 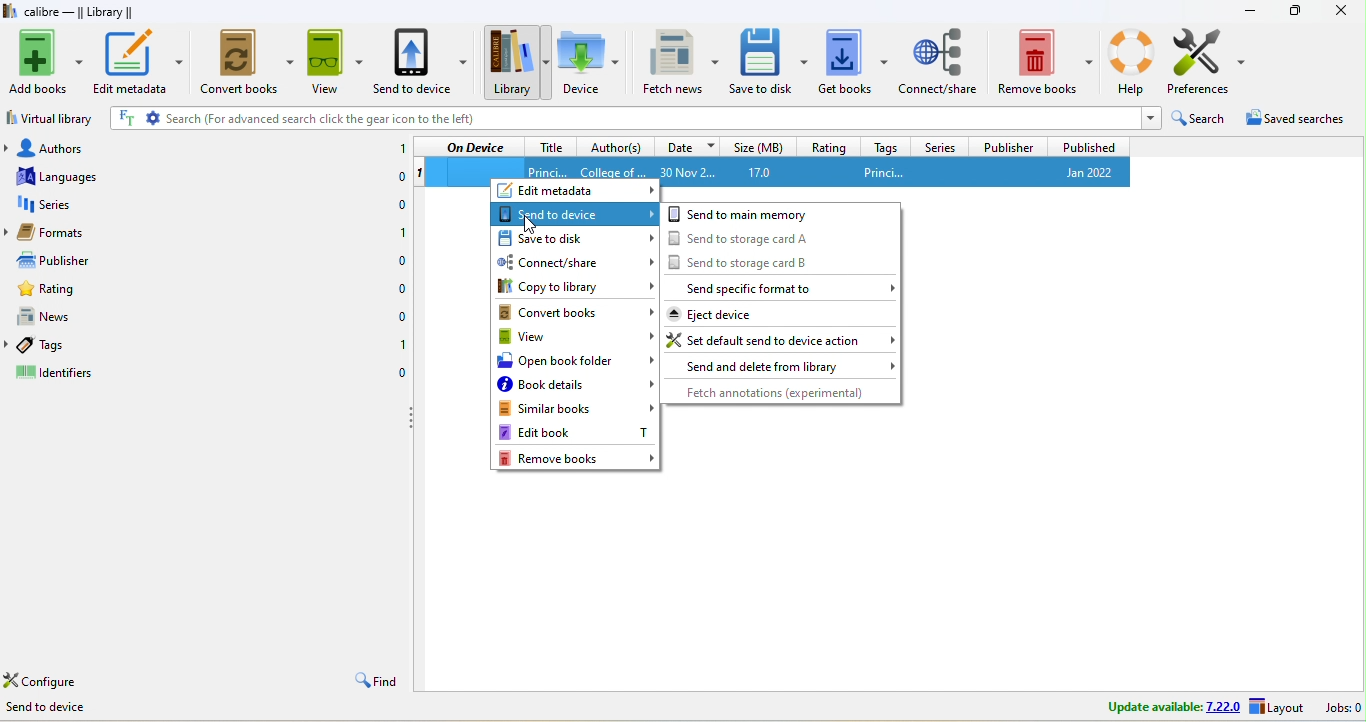 What do you see at coordinates (612, 169) in the screenshot?
I see `Author` at bounding box center [612, 169].